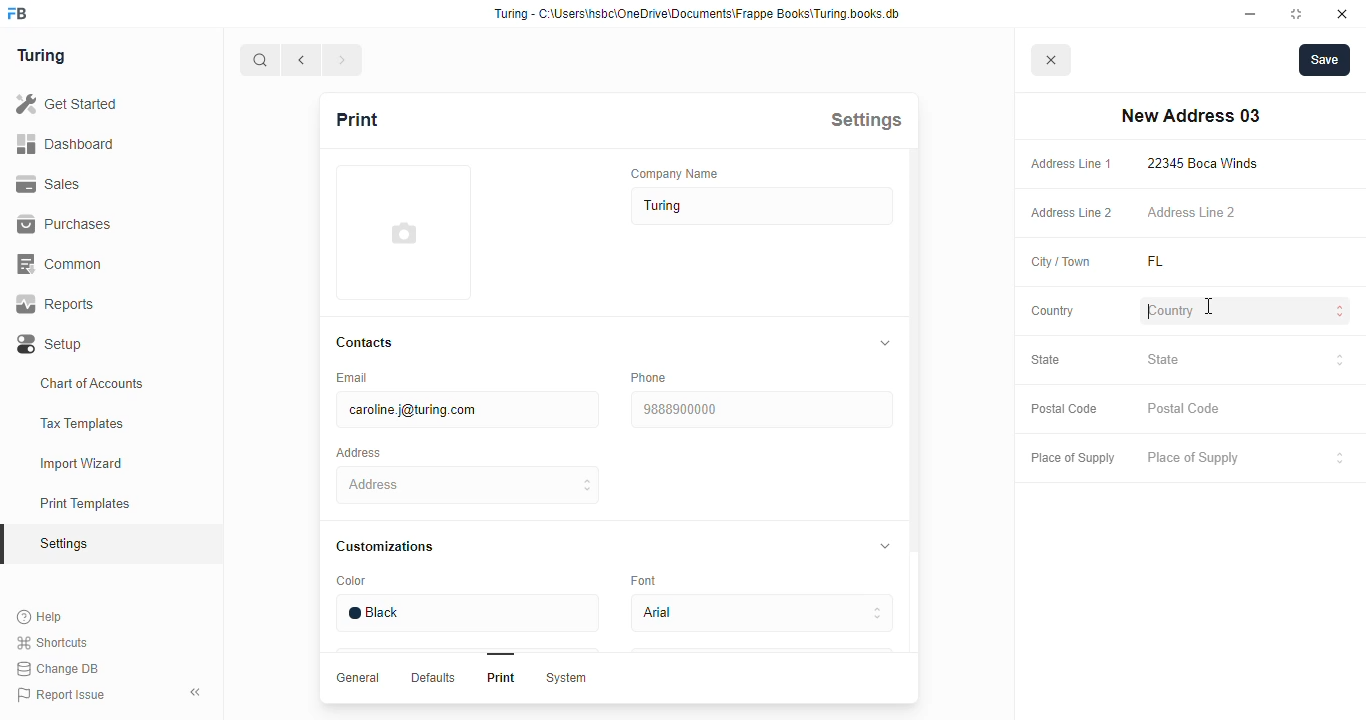  What do you see at coordinates (466, 613) in the screenshot?
I see `black` at bounding box center [466, 613].